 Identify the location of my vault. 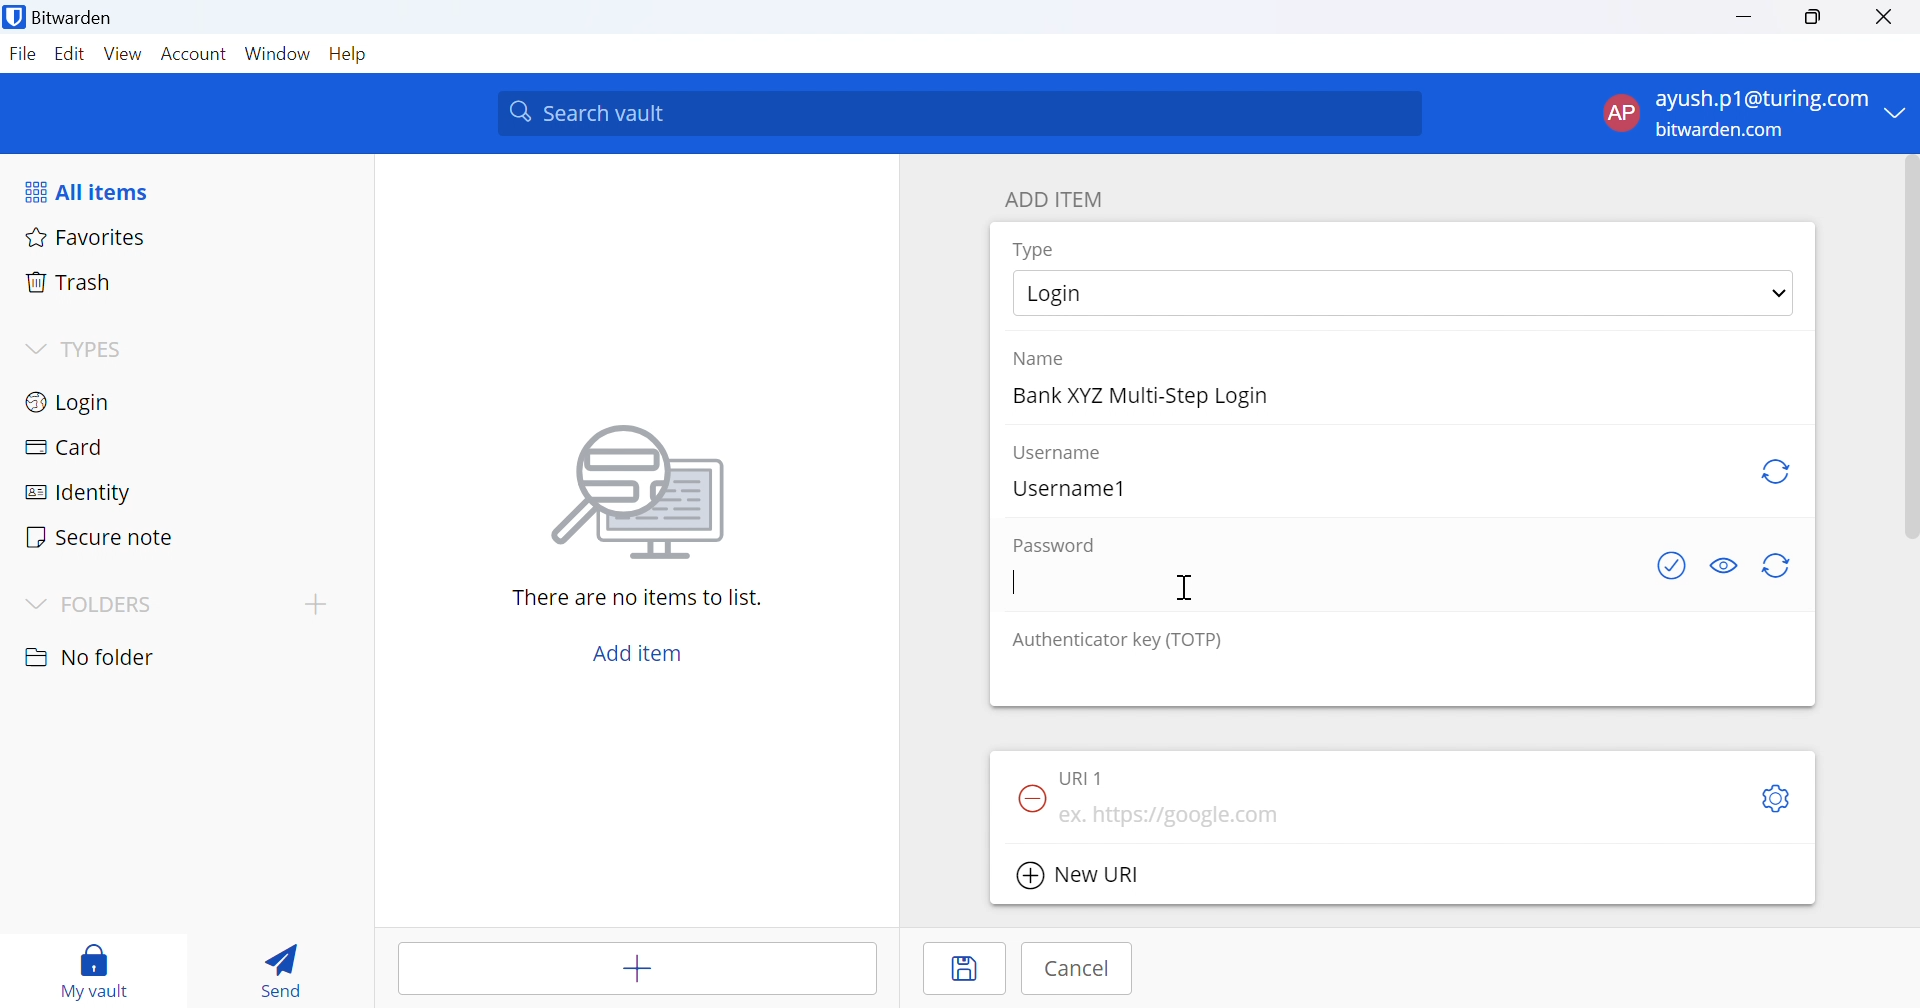
(100, 970).